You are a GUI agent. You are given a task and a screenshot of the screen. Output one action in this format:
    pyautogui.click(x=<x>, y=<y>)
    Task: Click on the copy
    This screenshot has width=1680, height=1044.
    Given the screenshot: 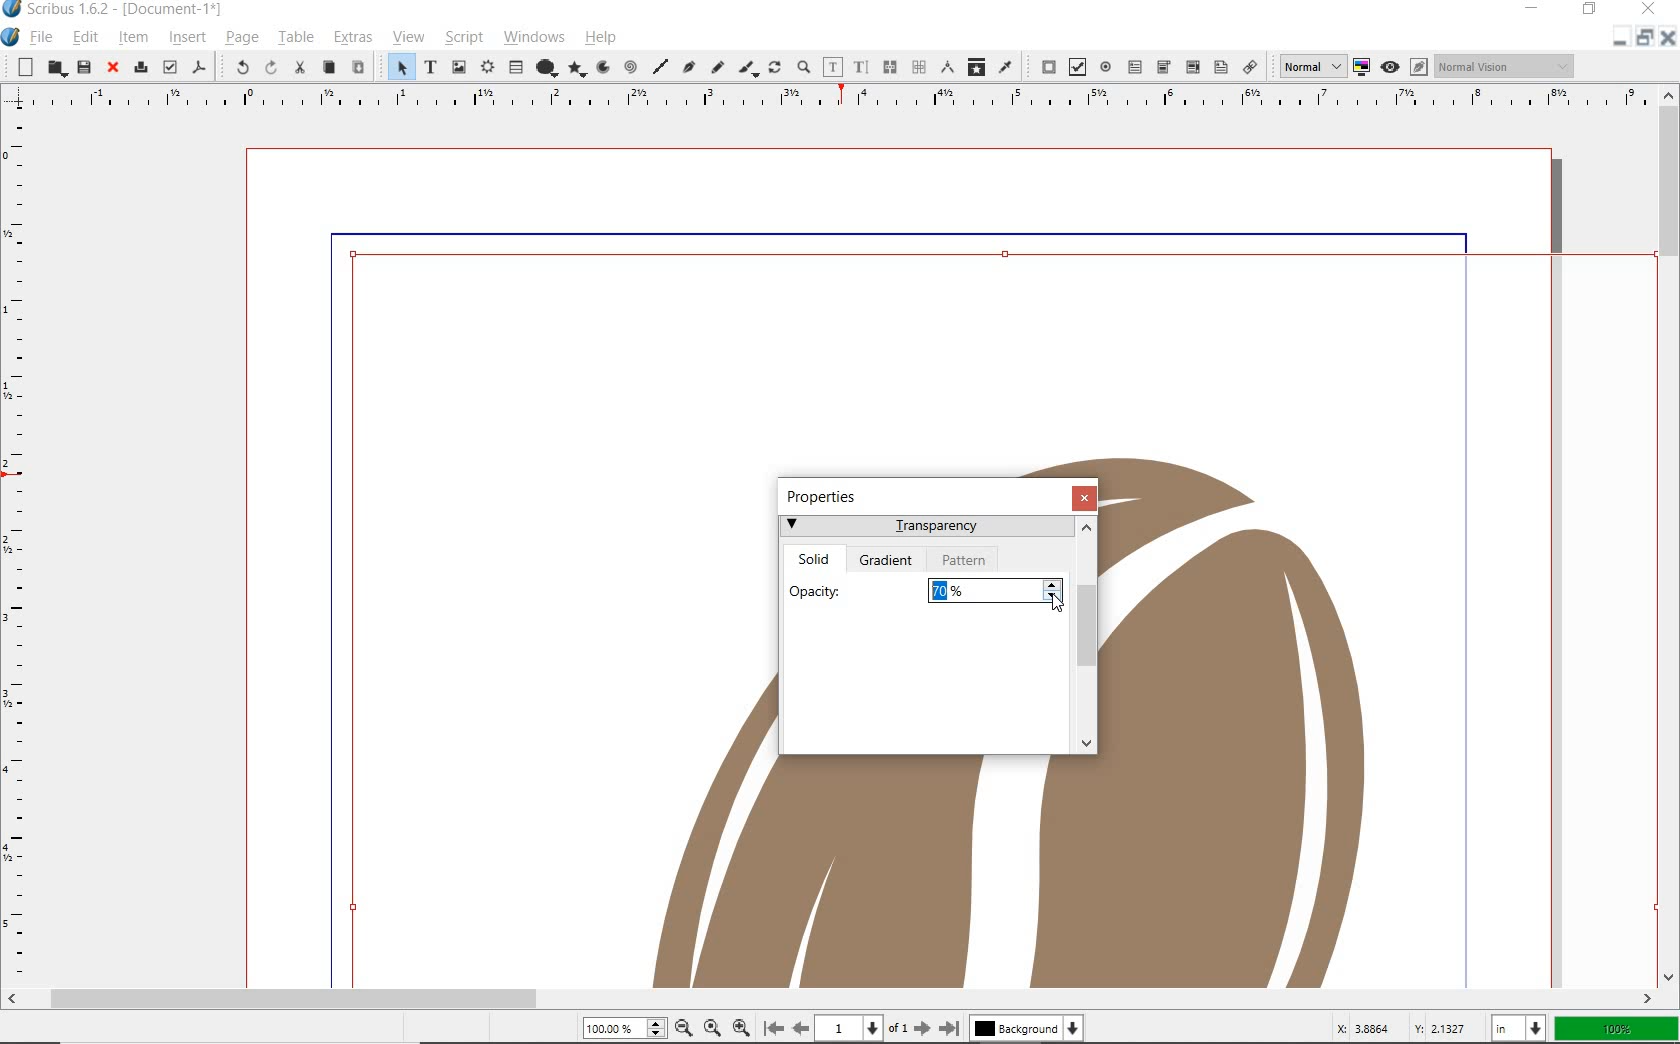 What is the action you would take?
    pyautogui.click(x=330, y=67)
    